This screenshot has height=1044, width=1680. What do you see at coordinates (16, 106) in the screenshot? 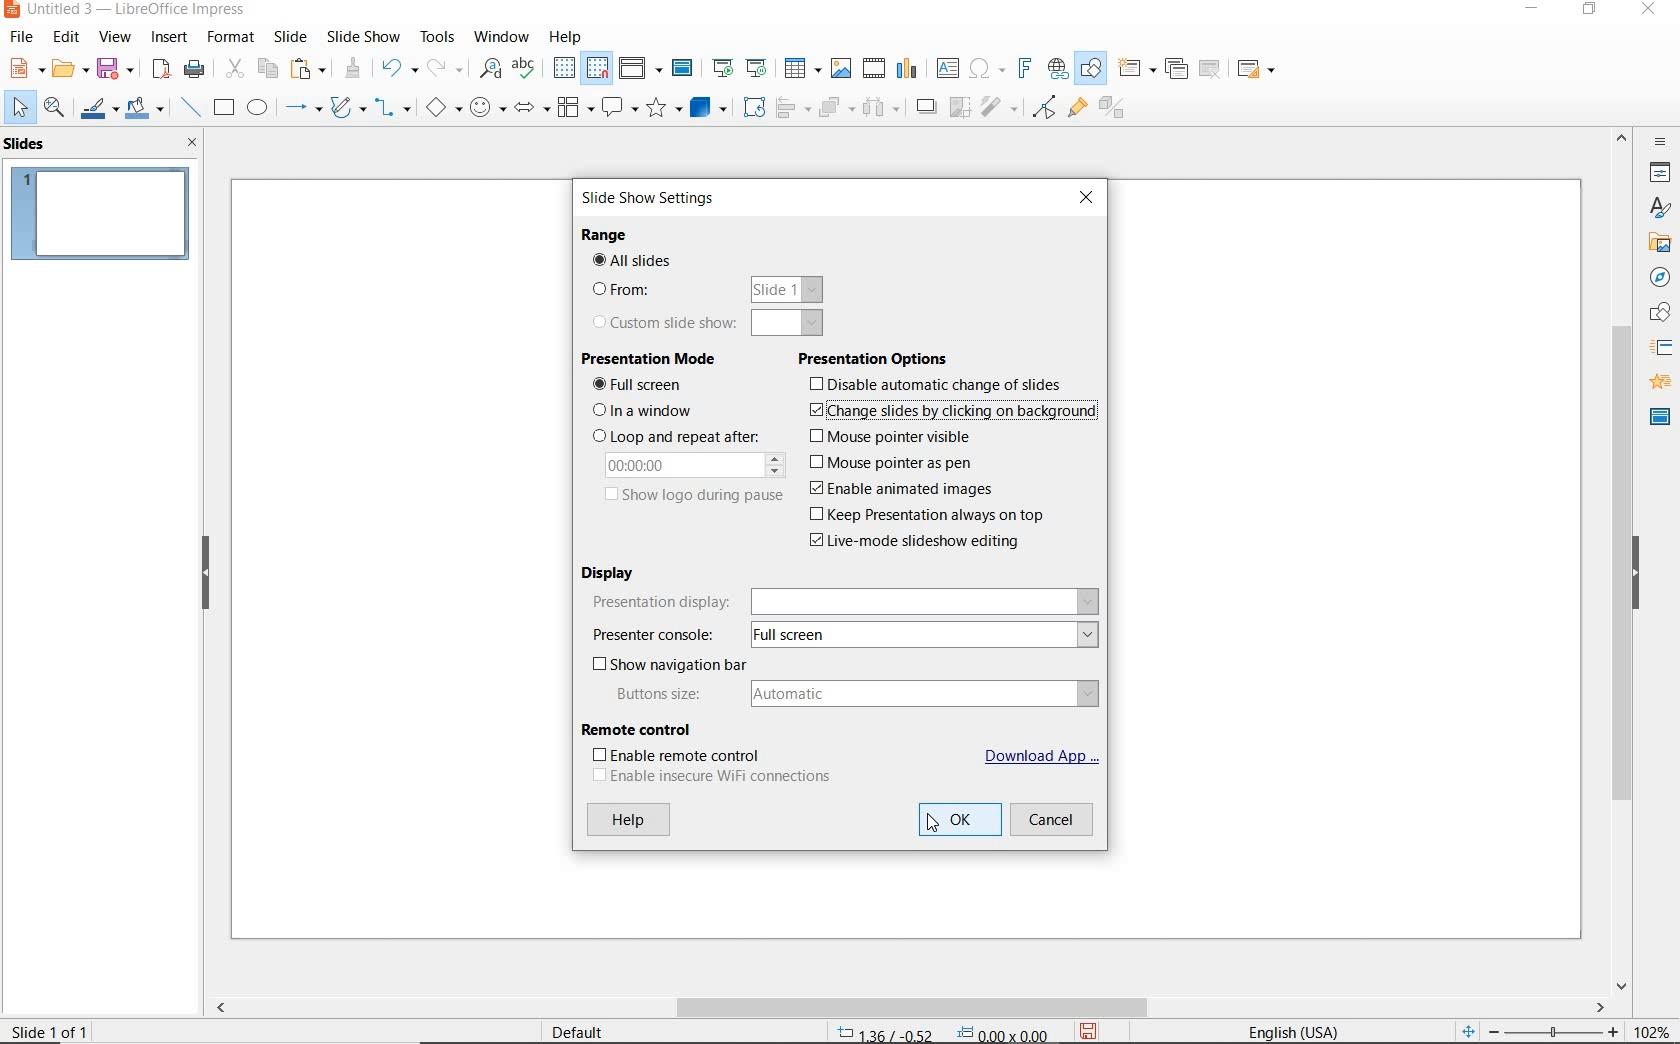
I see `SELECT` at bounding box center [16, 106].